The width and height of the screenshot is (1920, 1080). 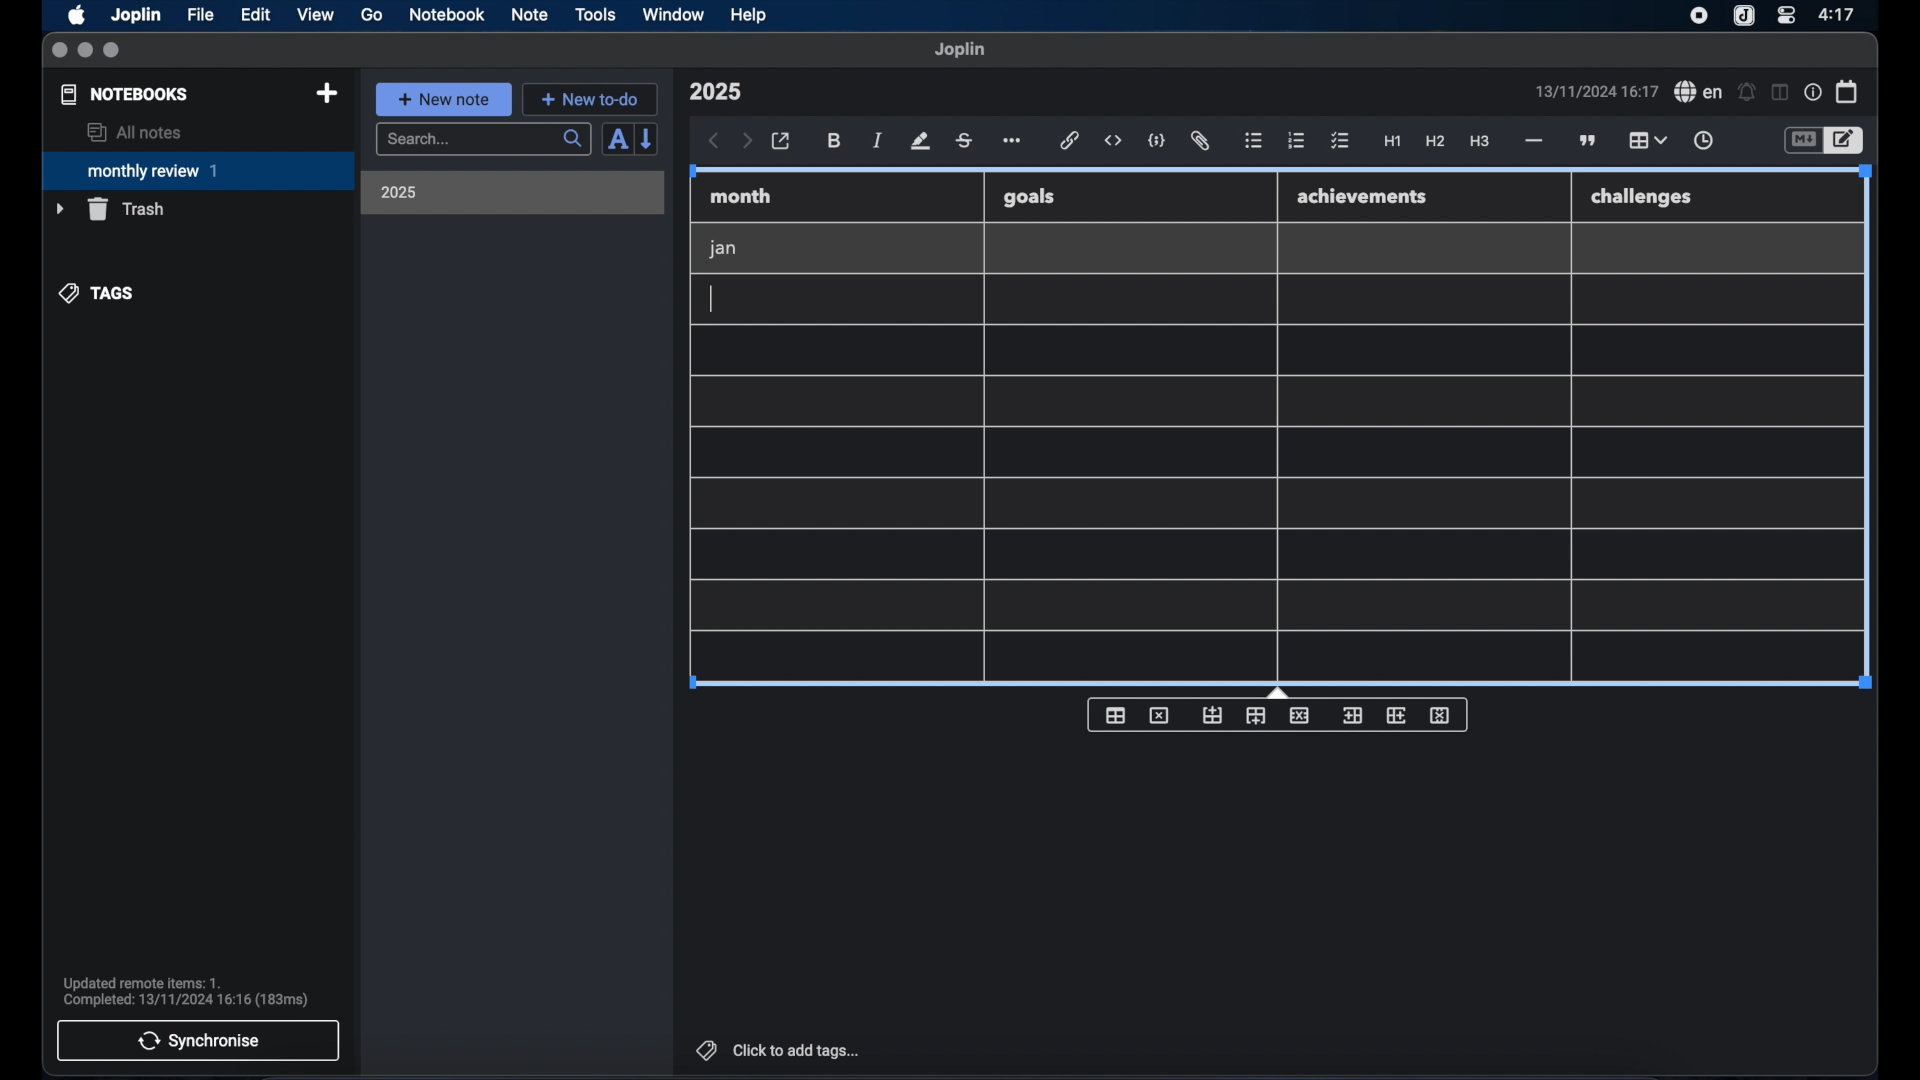 What do you see at coordinates (113, 51) in the screenshot?
I see `maximize` at bounding box center [113, 51].